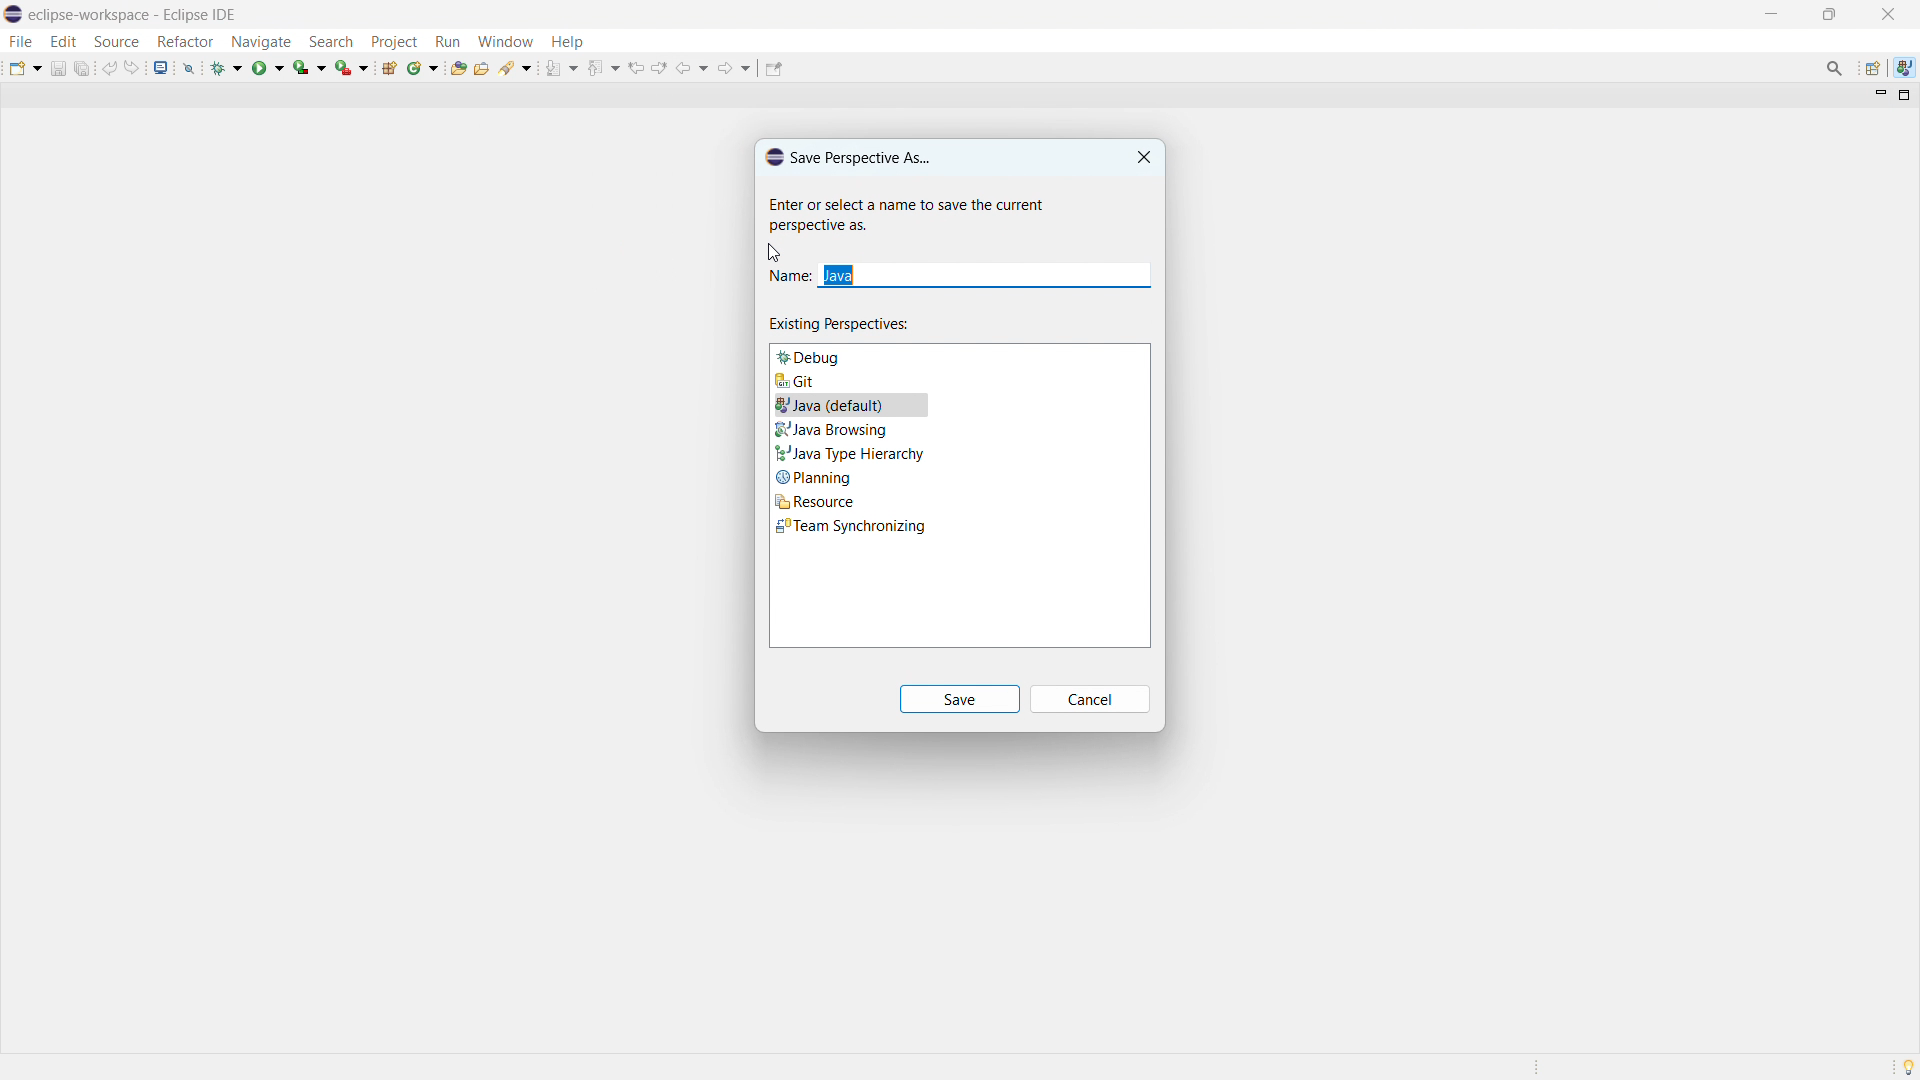 Image resolution: width=1920 pixels, height=1080 pixels. I want to click on save perspective dialogbox, so click(847, 156).